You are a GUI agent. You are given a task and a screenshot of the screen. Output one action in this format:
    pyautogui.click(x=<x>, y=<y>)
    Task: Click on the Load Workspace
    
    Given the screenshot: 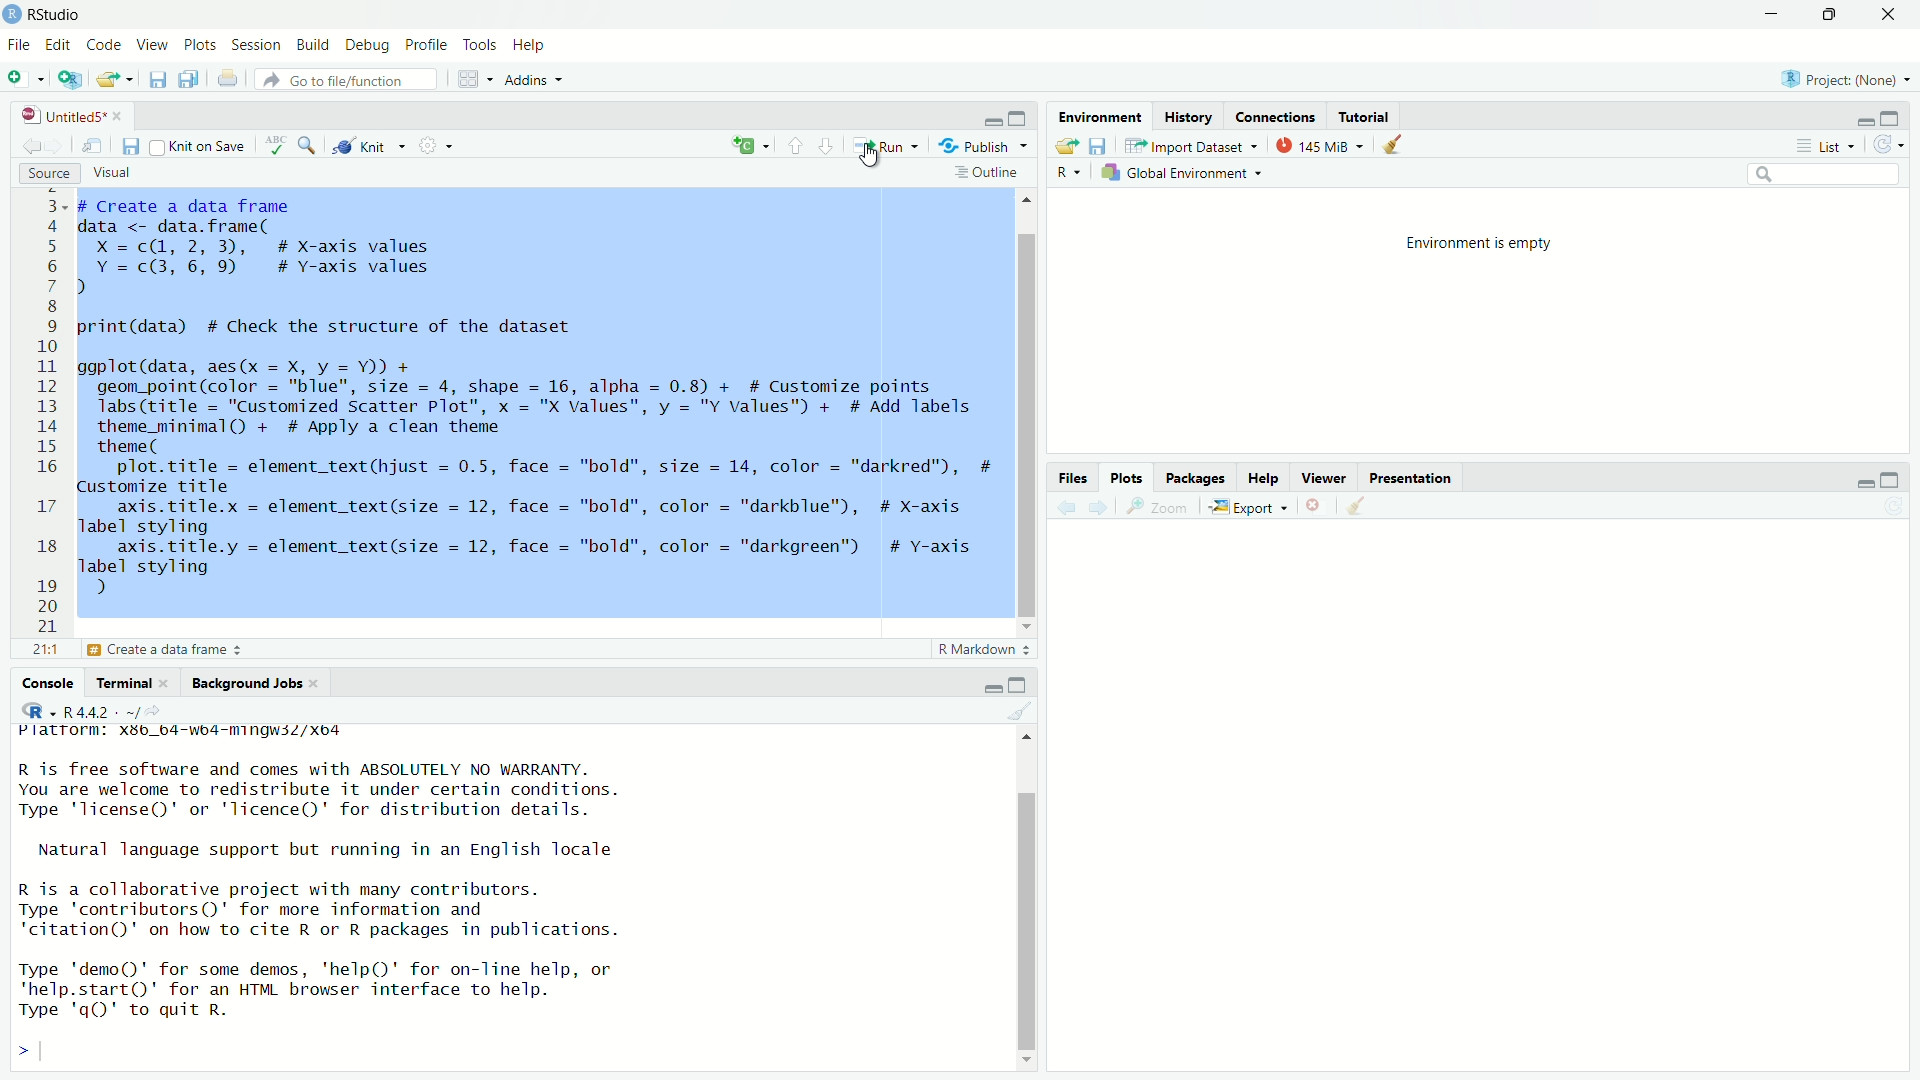 What is the action you would take?
    pyautogui.click(x=1068, y=146)
    